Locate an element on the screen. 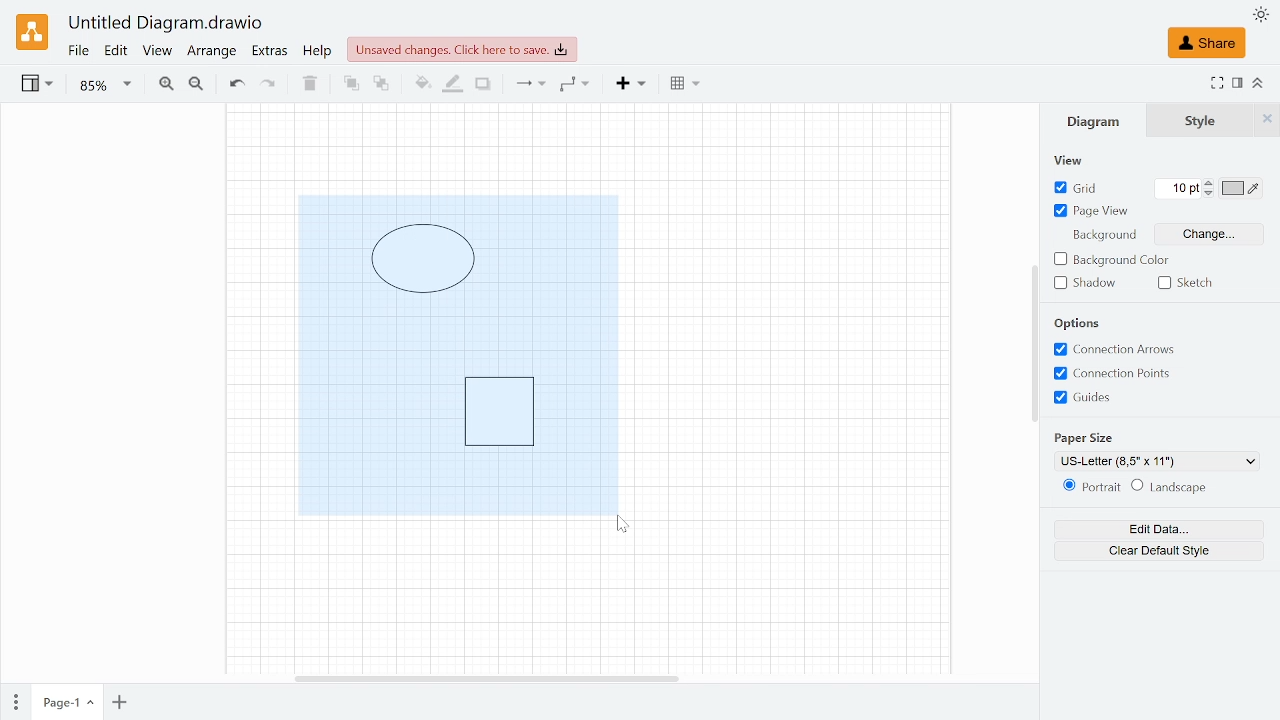 Image resolution: width=1280 pixels, height=720 pixels. Connections Points is located at coordinates (1116, 375).